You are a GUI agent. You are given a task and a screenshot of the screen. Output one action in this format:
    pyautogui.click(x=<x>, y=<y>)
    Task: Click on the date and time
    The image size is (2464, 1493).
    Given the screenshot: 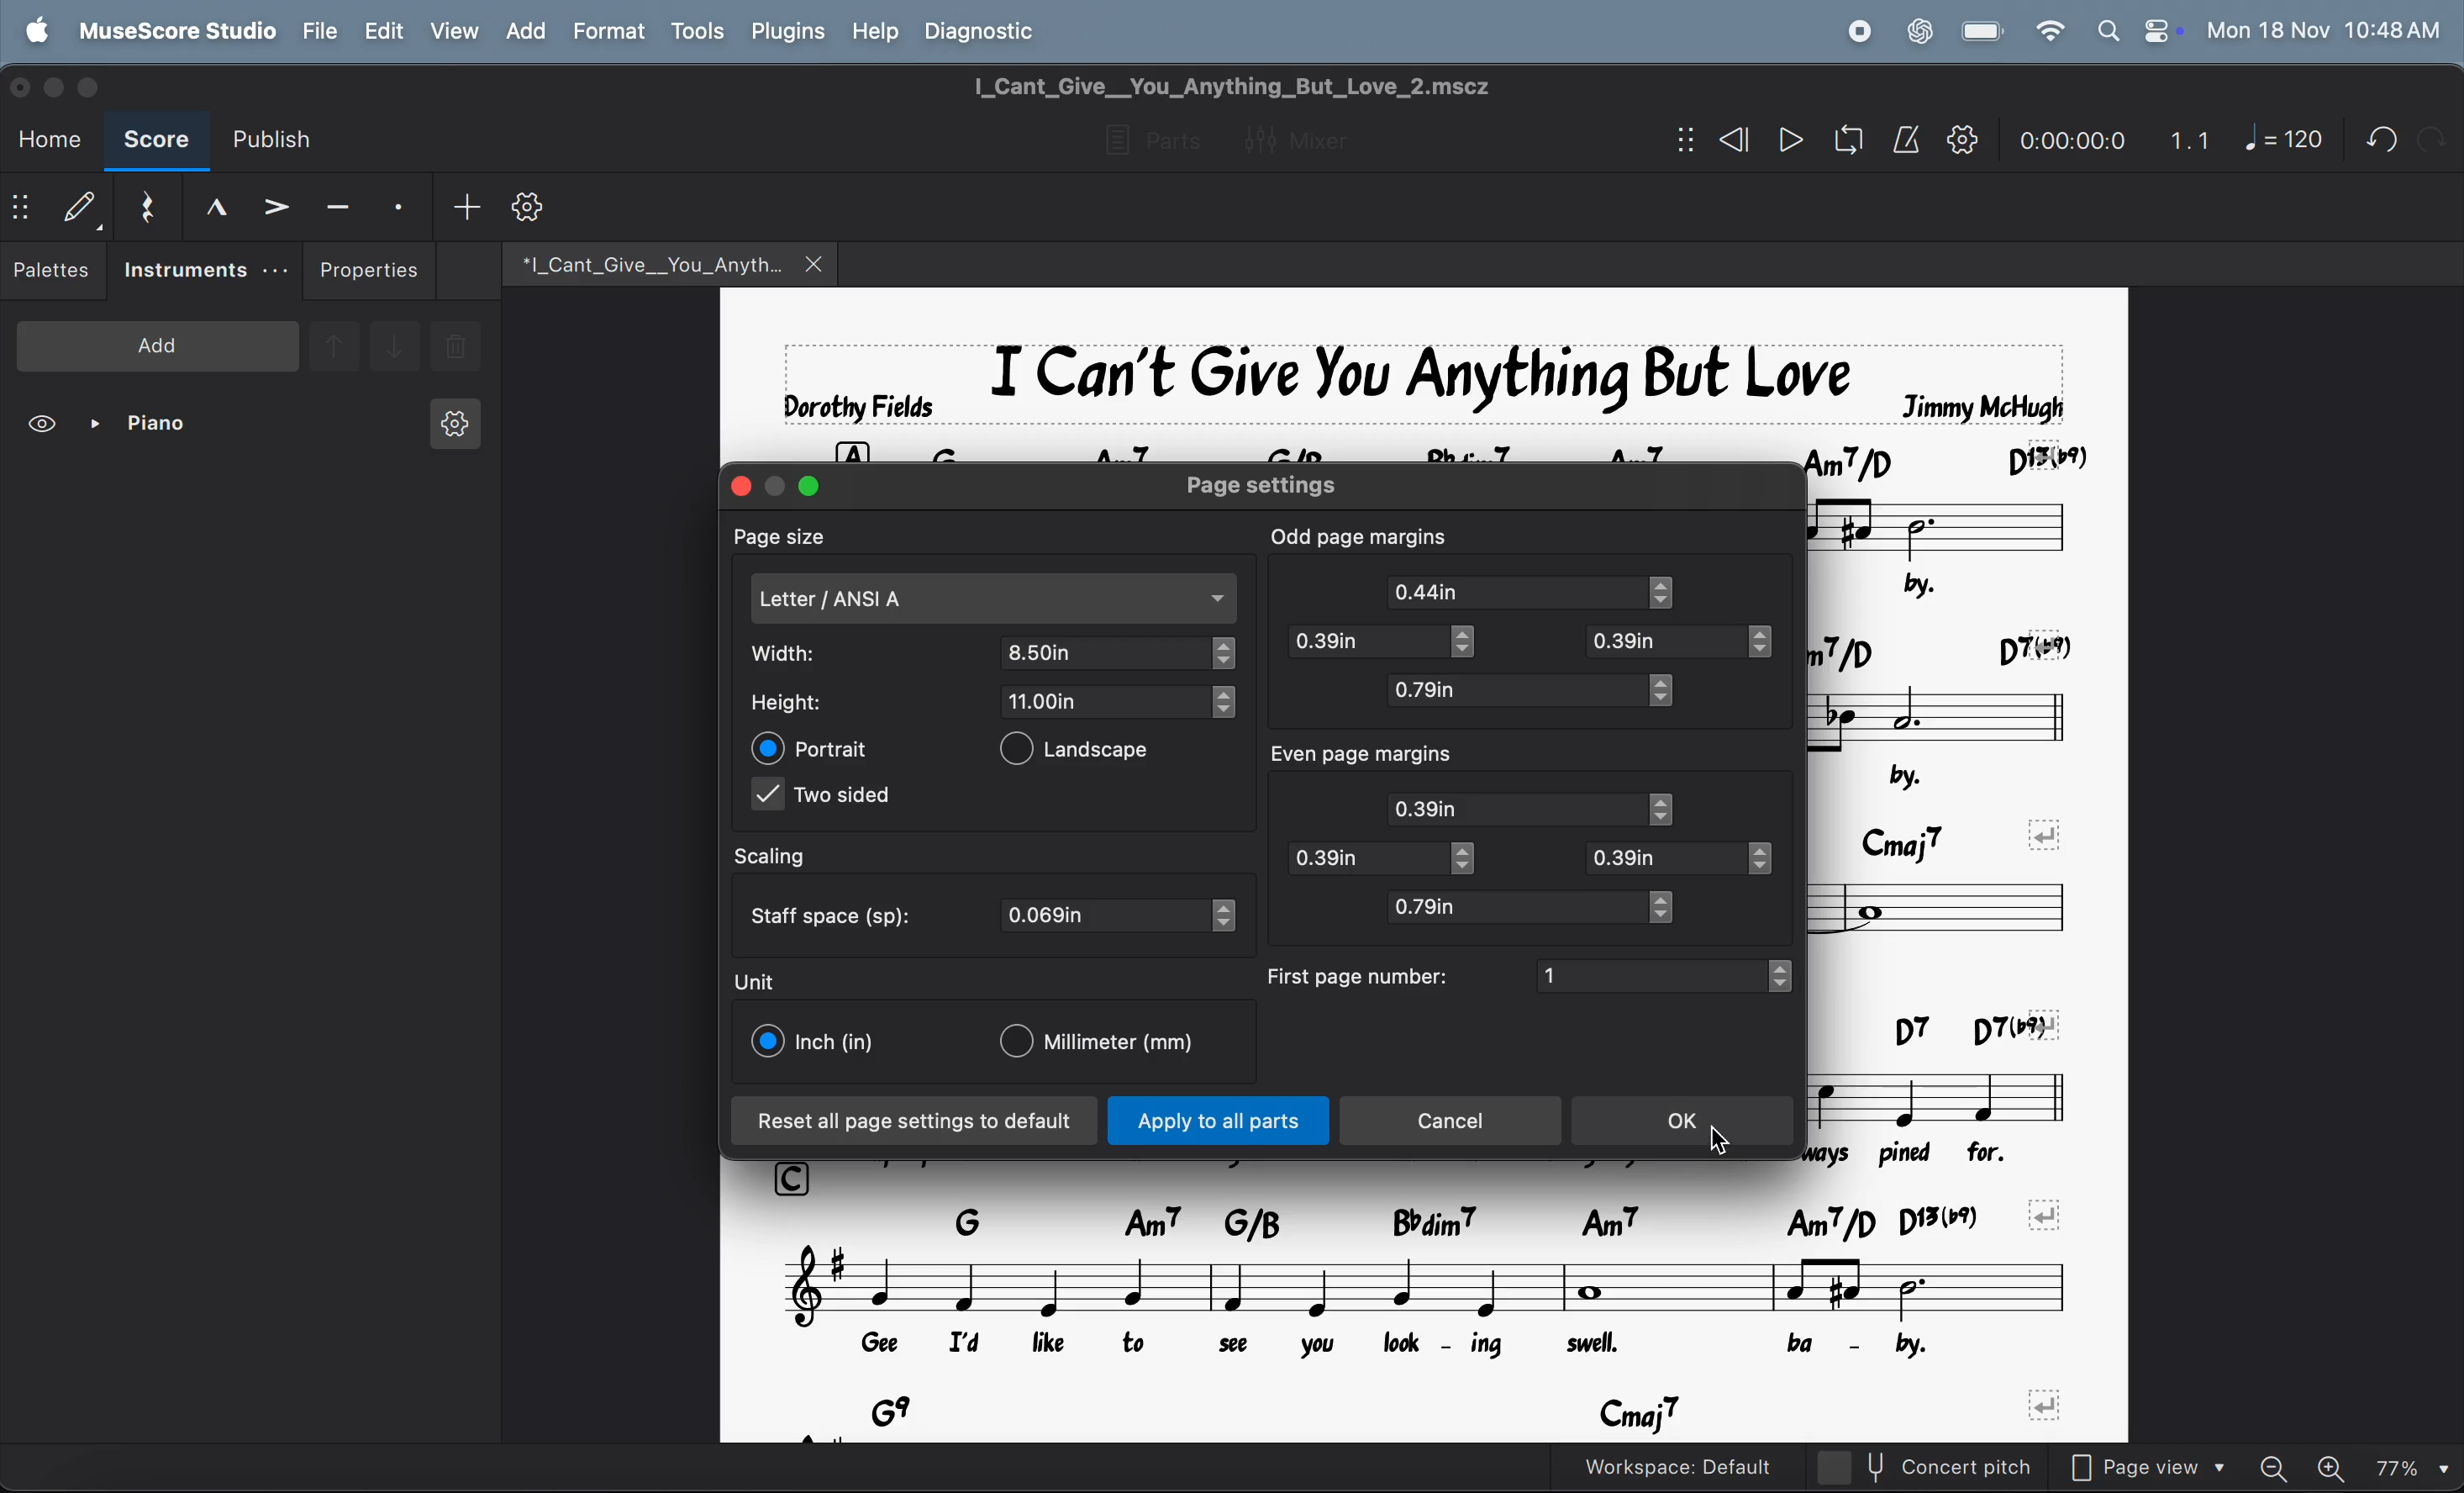 What is the action you would take?
    pyautogui.click(x=2324, y=29)
    